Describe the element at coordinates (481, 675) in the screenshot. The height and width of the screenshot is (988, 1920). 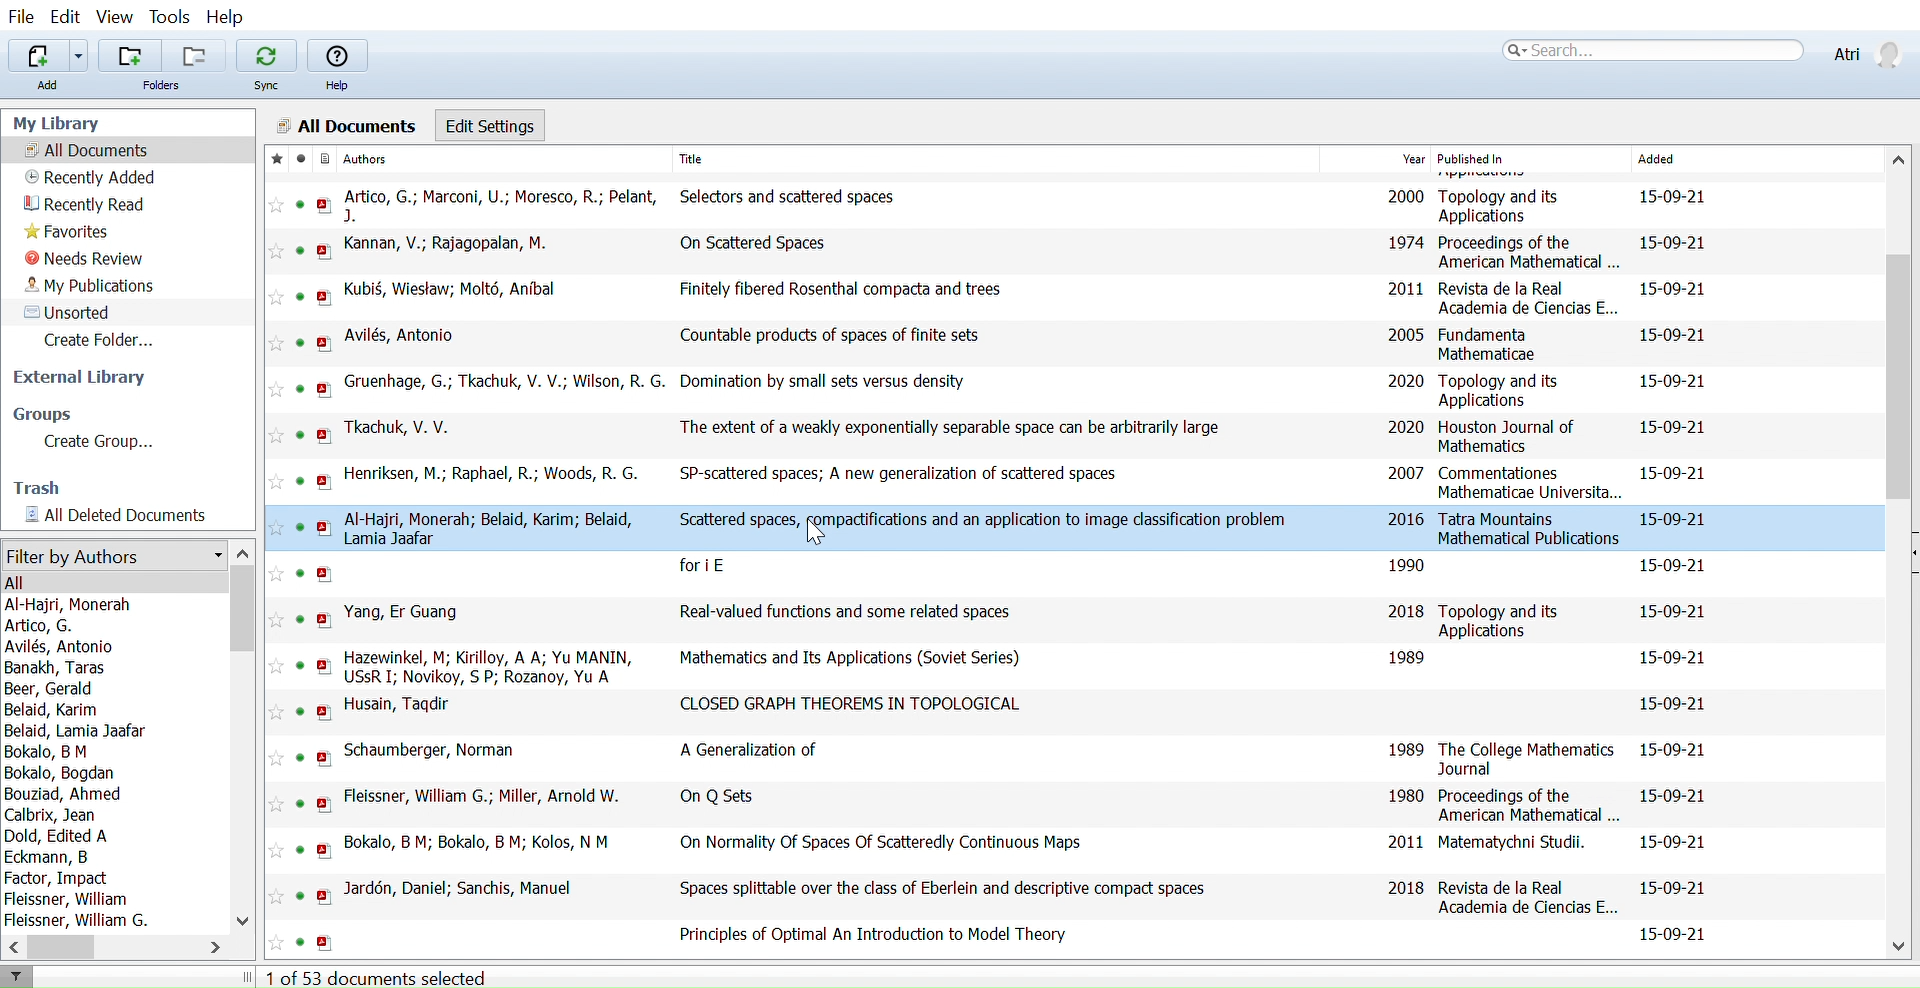
I see `USsR I; Novikov, S P; Rozanoy, Yu A` at that location.